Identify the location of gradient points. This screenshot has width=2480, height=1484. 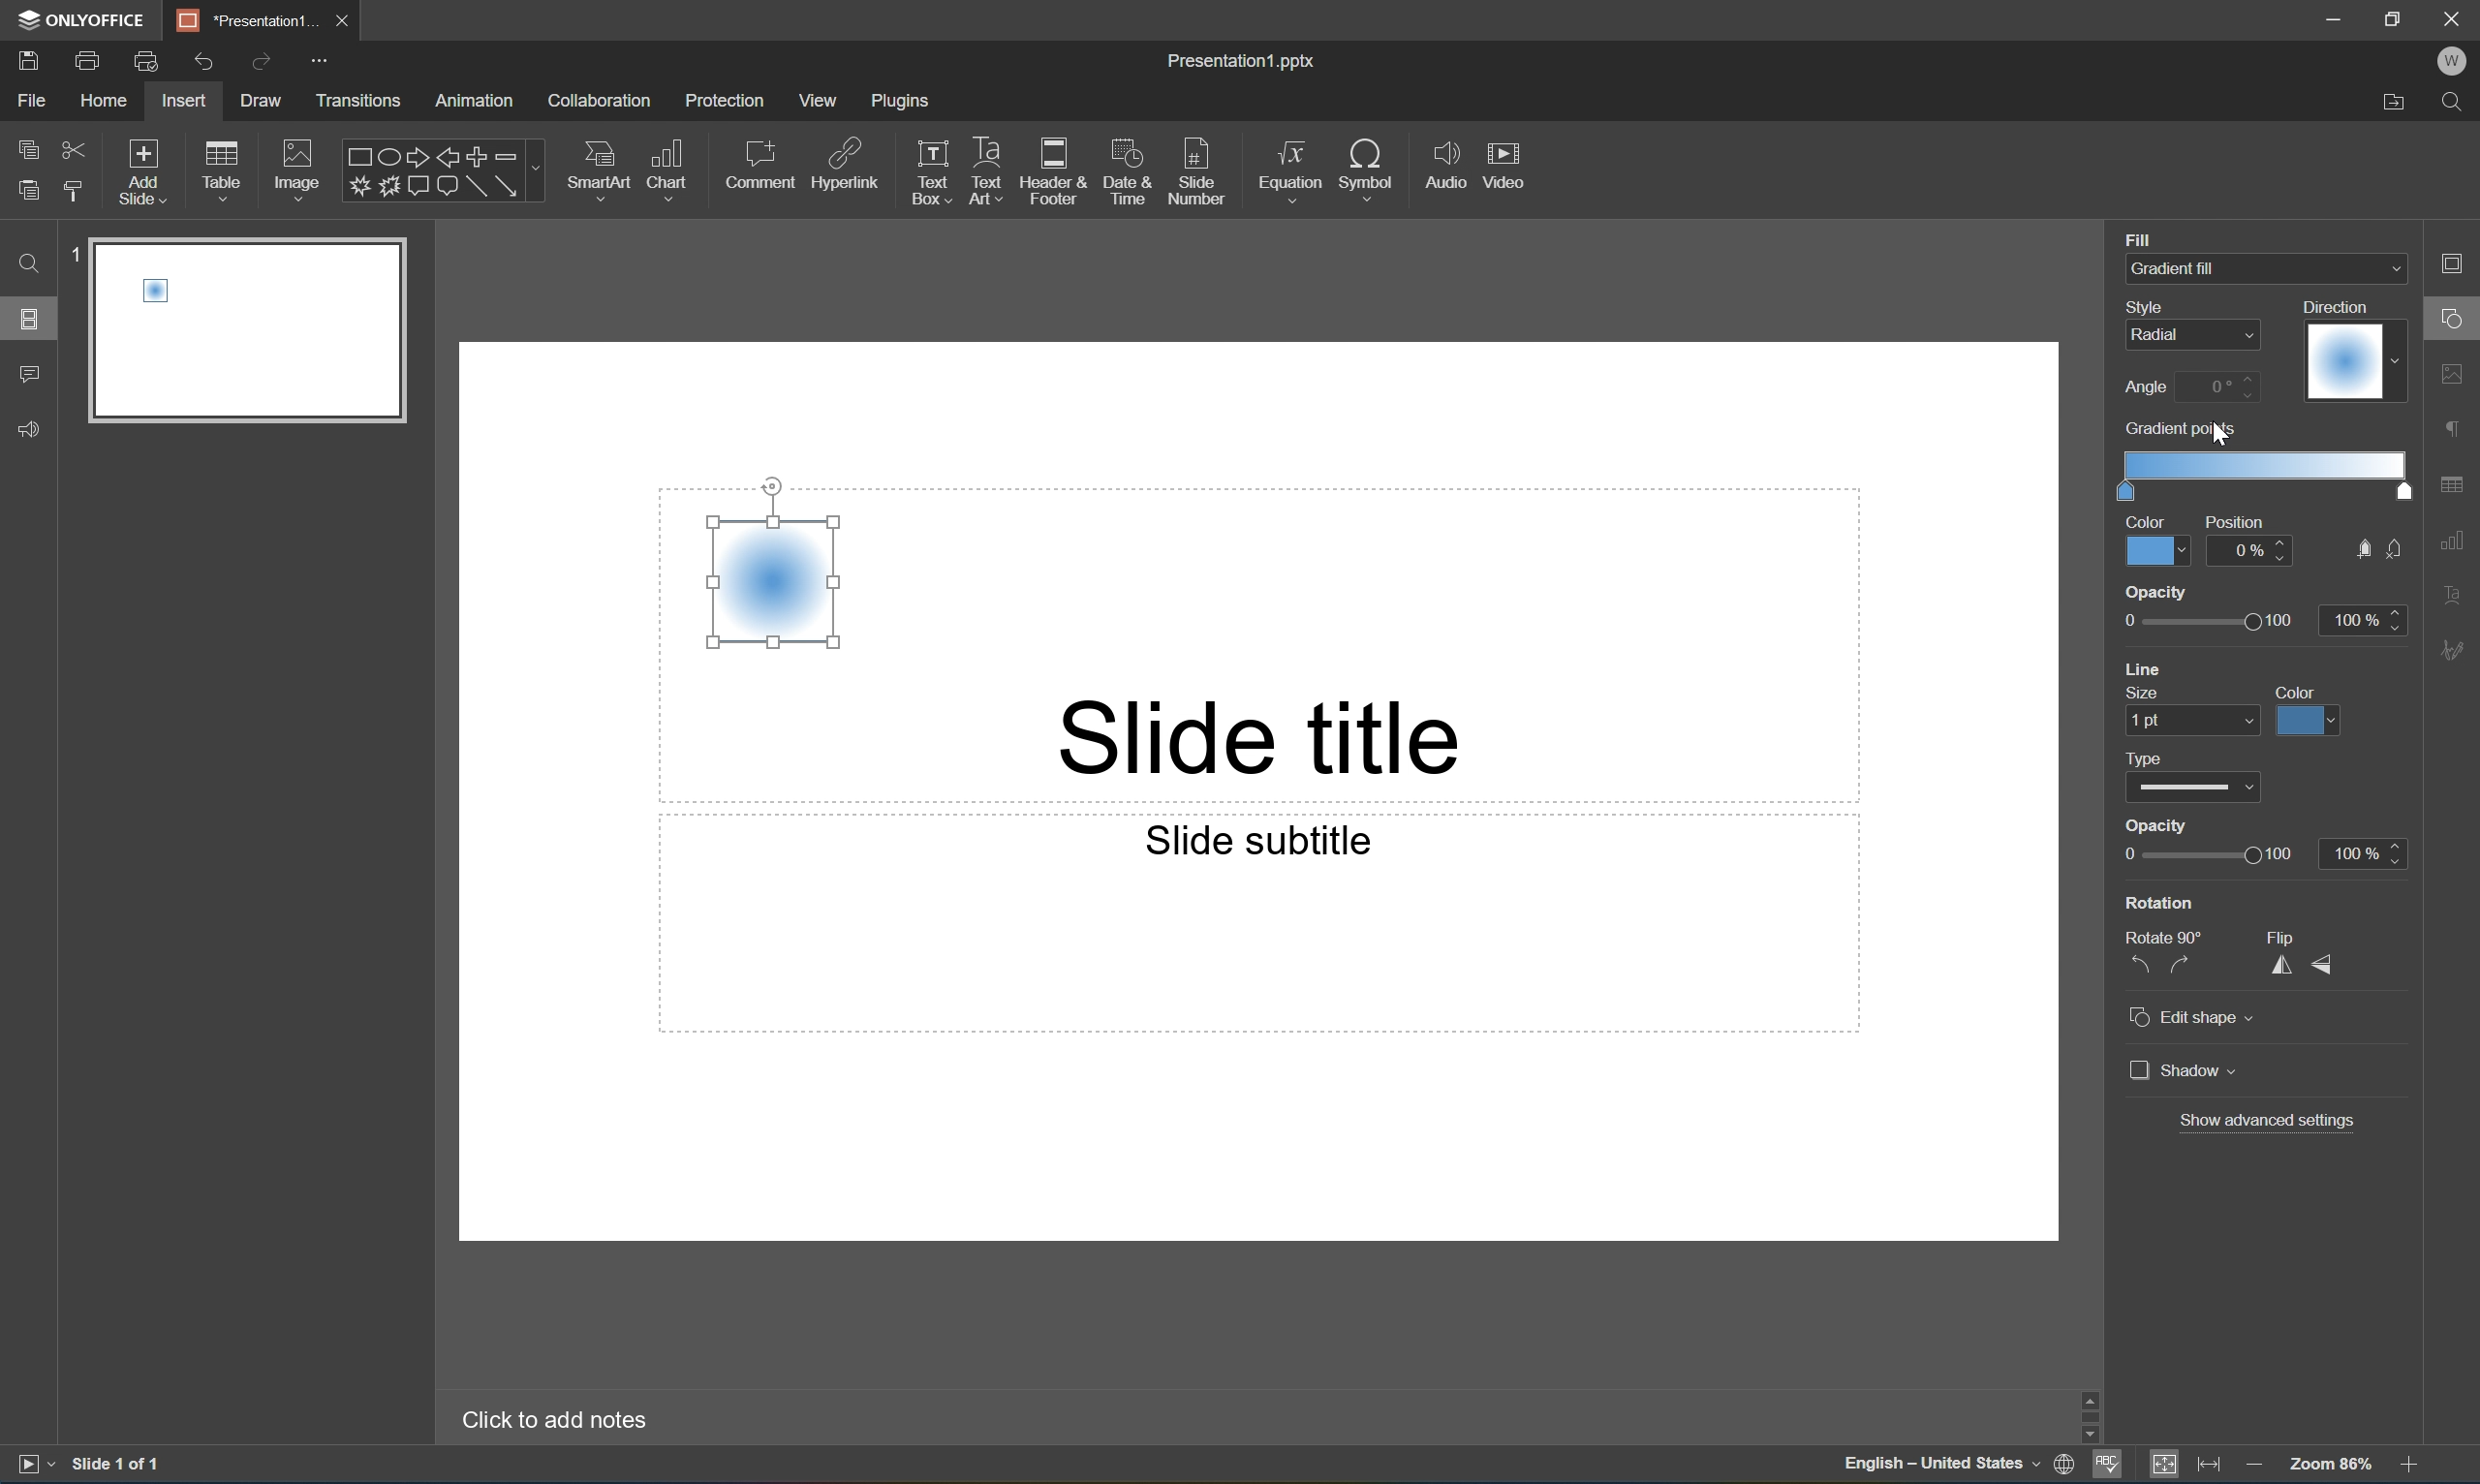
(2264, 461).